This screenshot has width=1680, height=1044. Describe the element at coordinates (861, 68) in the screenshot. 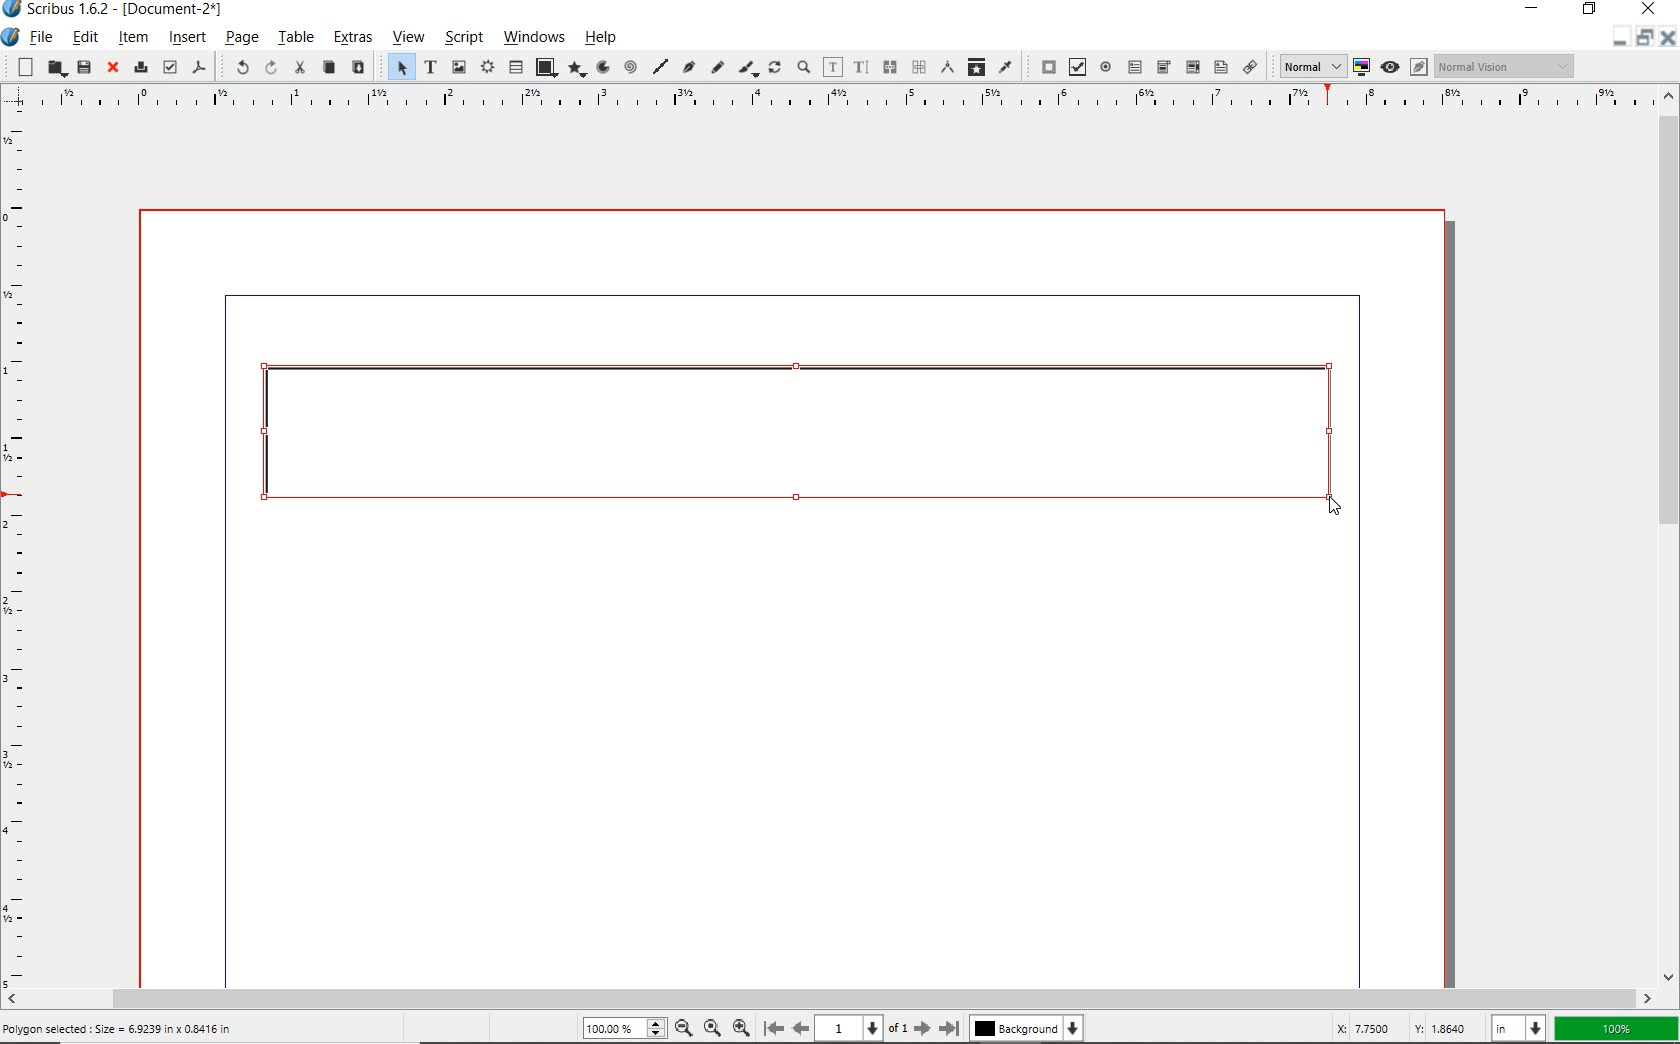

I see `edit text with story editor` at that location.